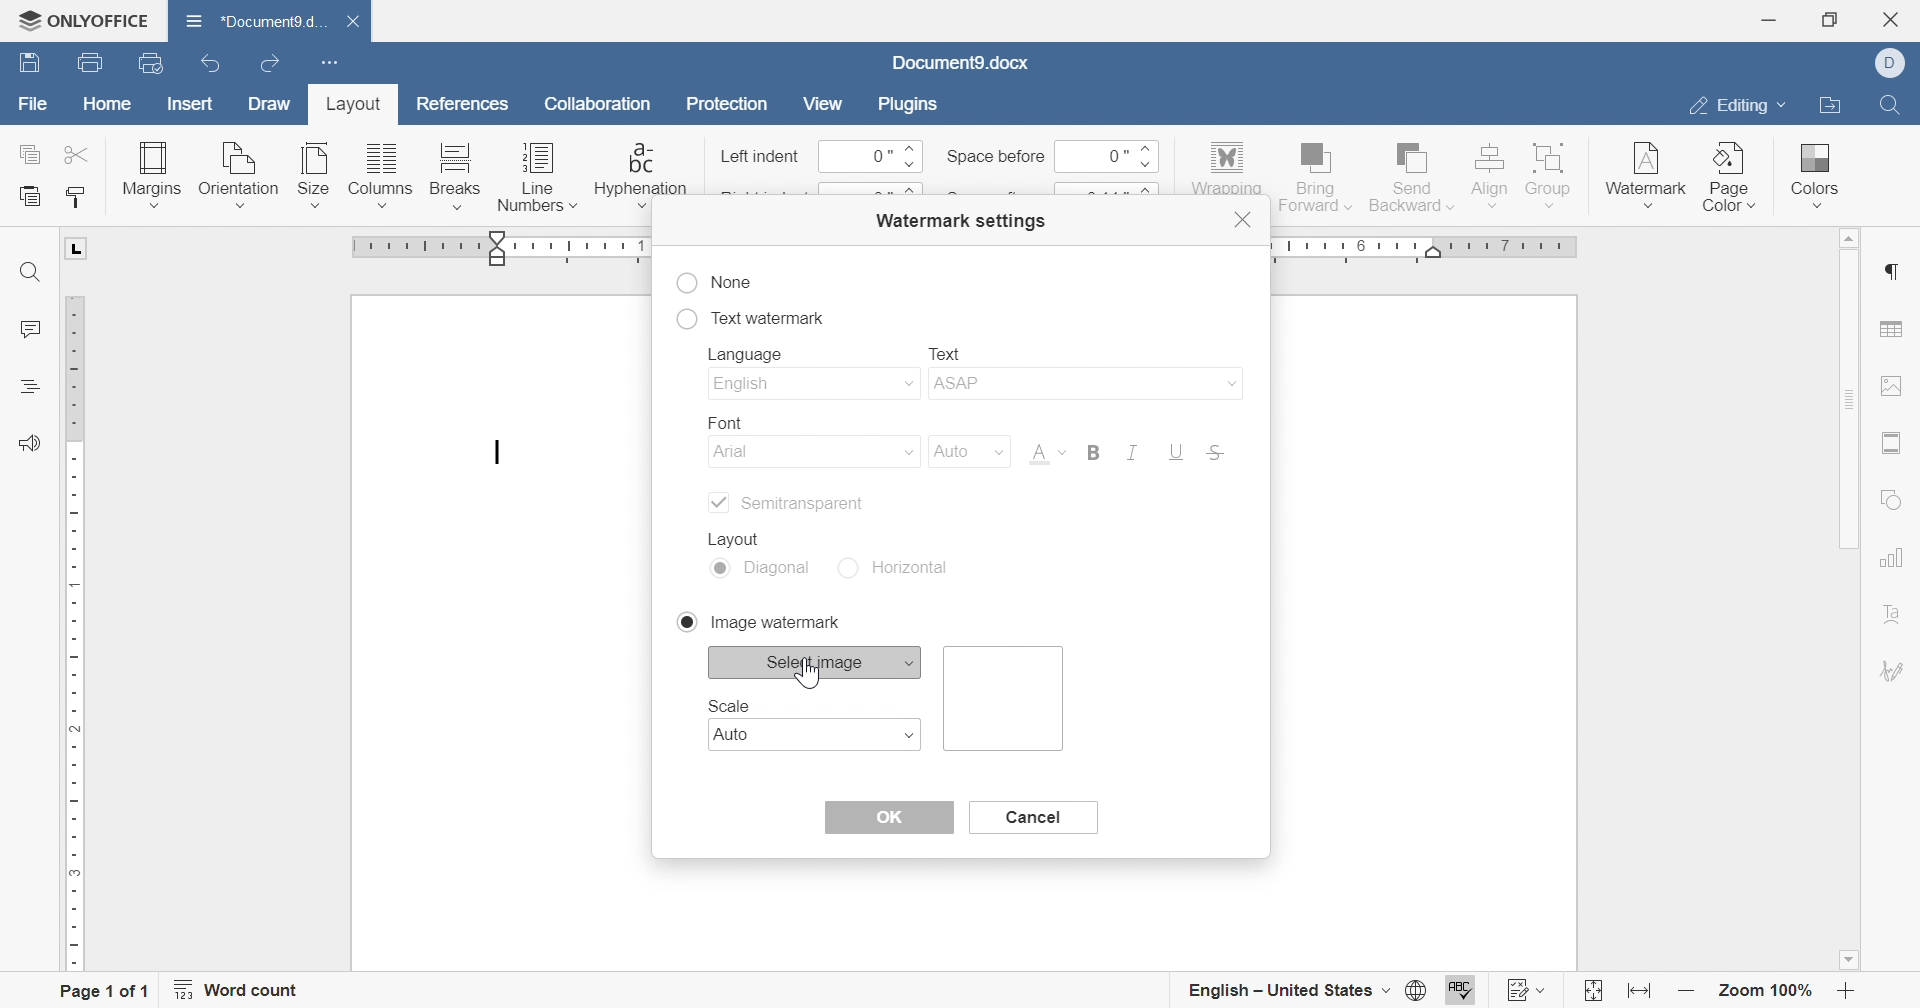 The height and width of the screenshot is (1008, 1920). Describe the element at coordinates (1893, 502) in the screenshot. I see `shape settings` at that location.